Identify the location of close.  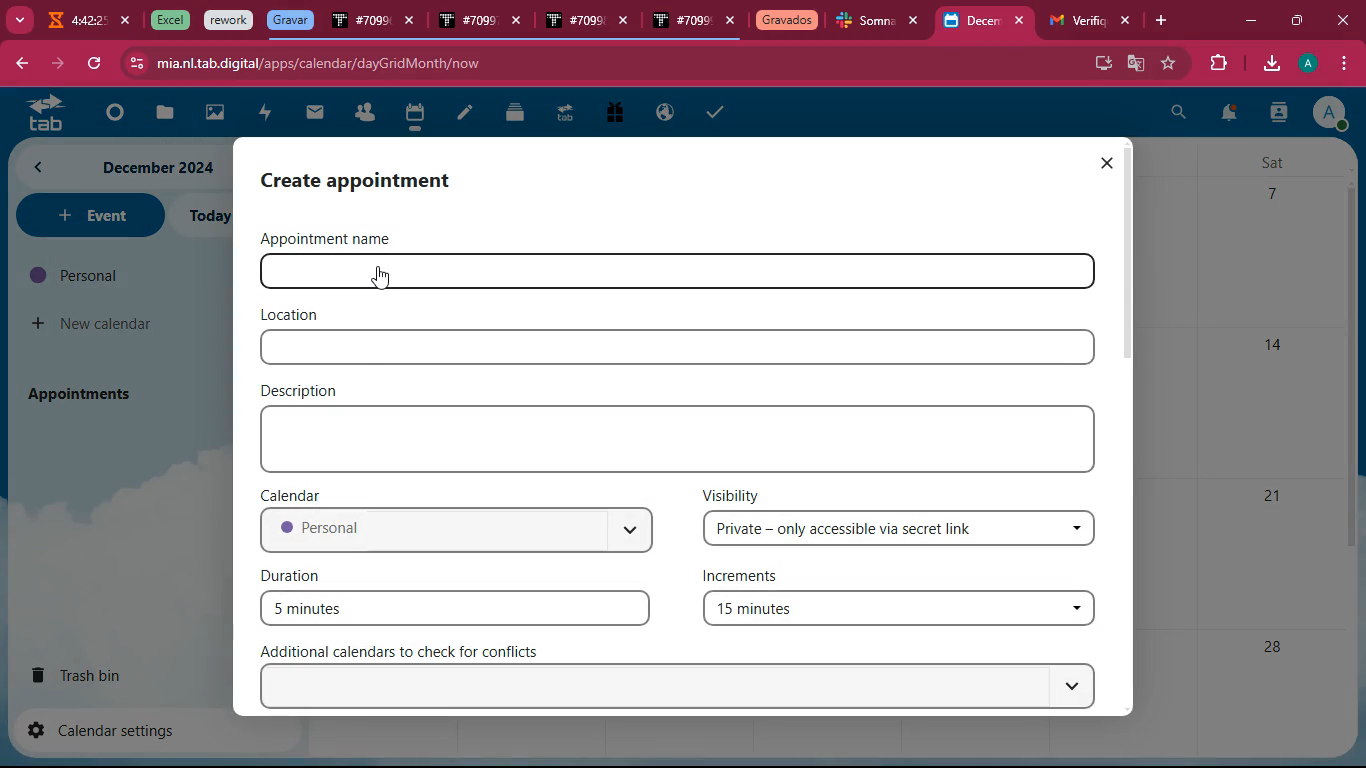
(521, 24).